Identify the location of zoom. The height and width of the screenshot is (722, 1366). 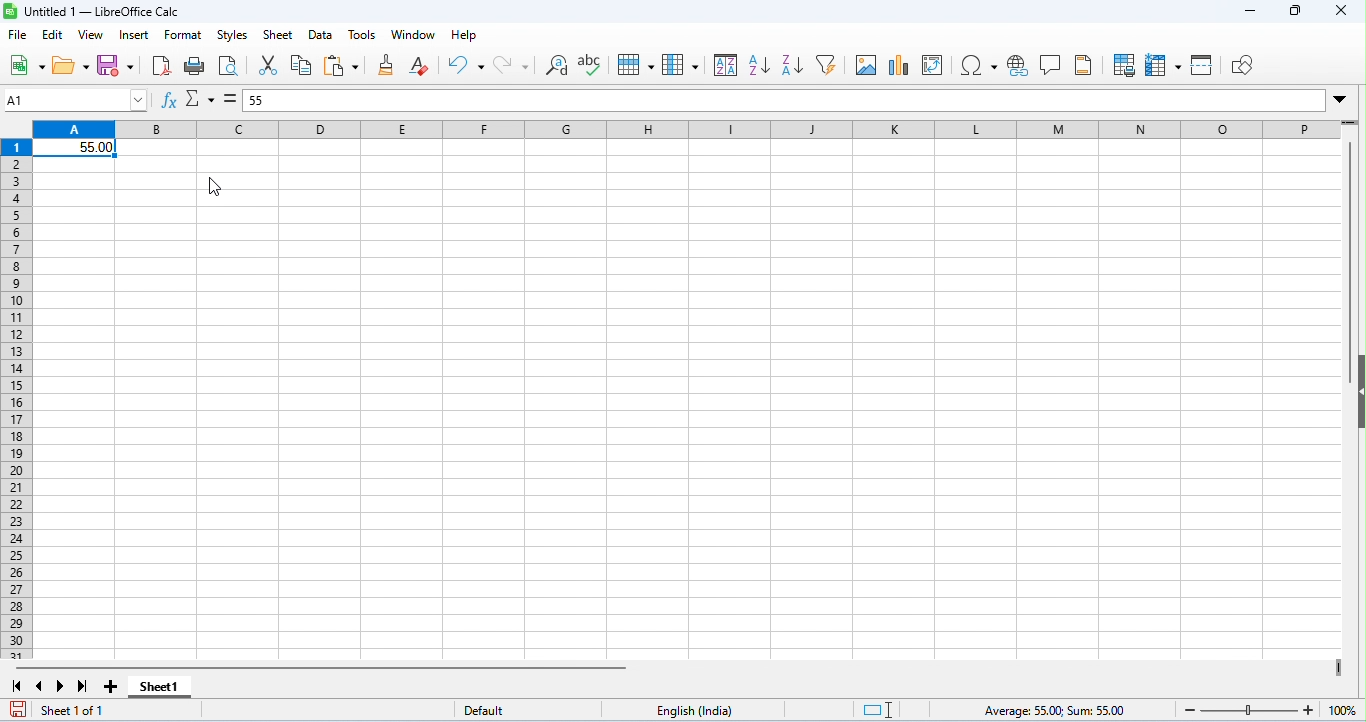
(1267, 709).